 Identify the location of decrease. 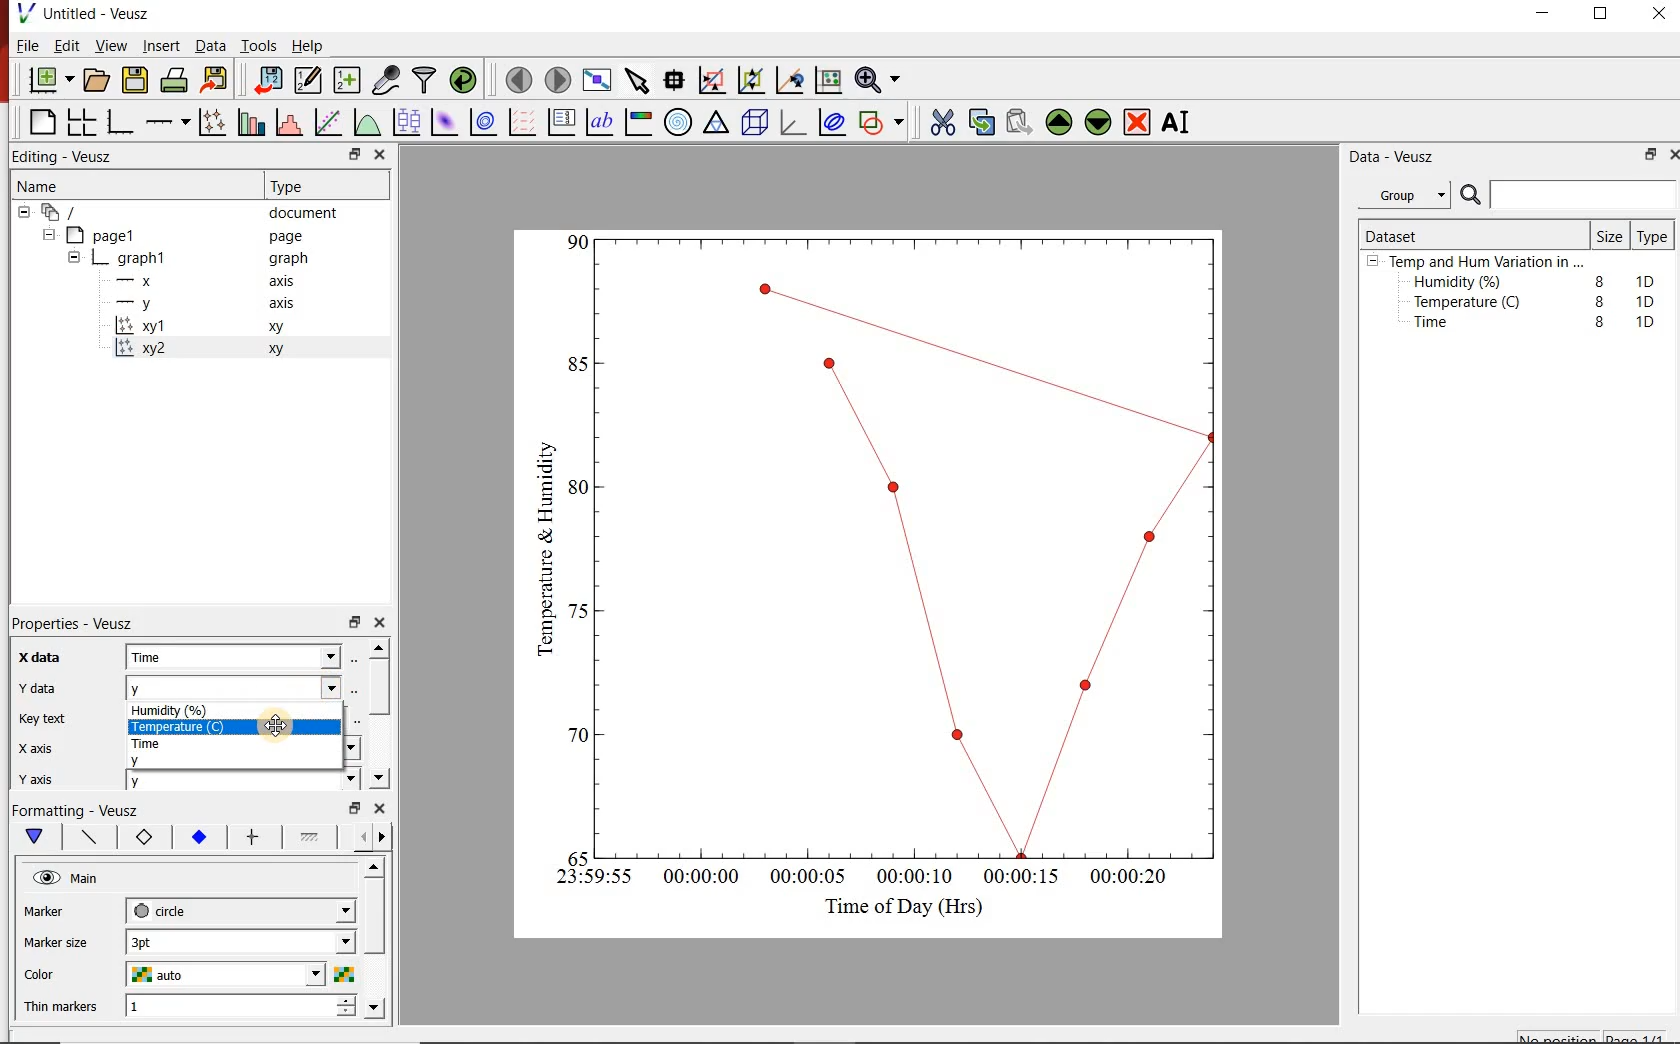
(345, 1017).